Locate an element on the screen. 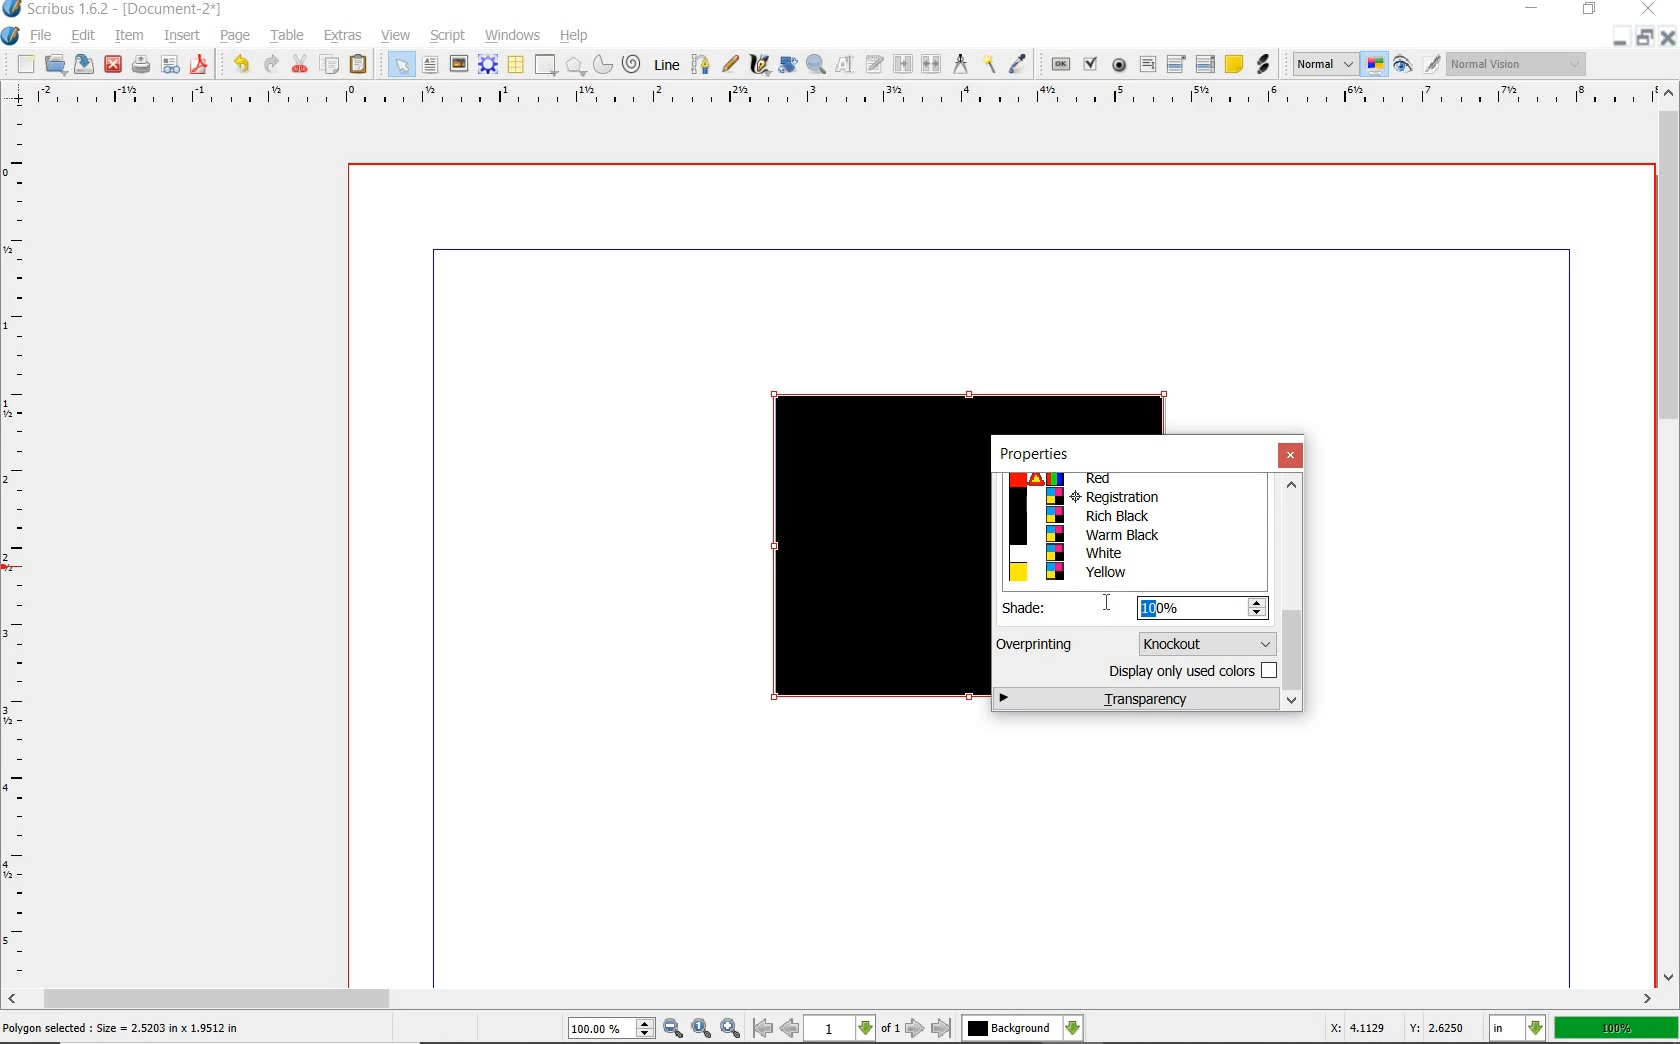 Image resolution: width=1680 pixels, height=1044 pixels. file is located at coordinates (42, 38).